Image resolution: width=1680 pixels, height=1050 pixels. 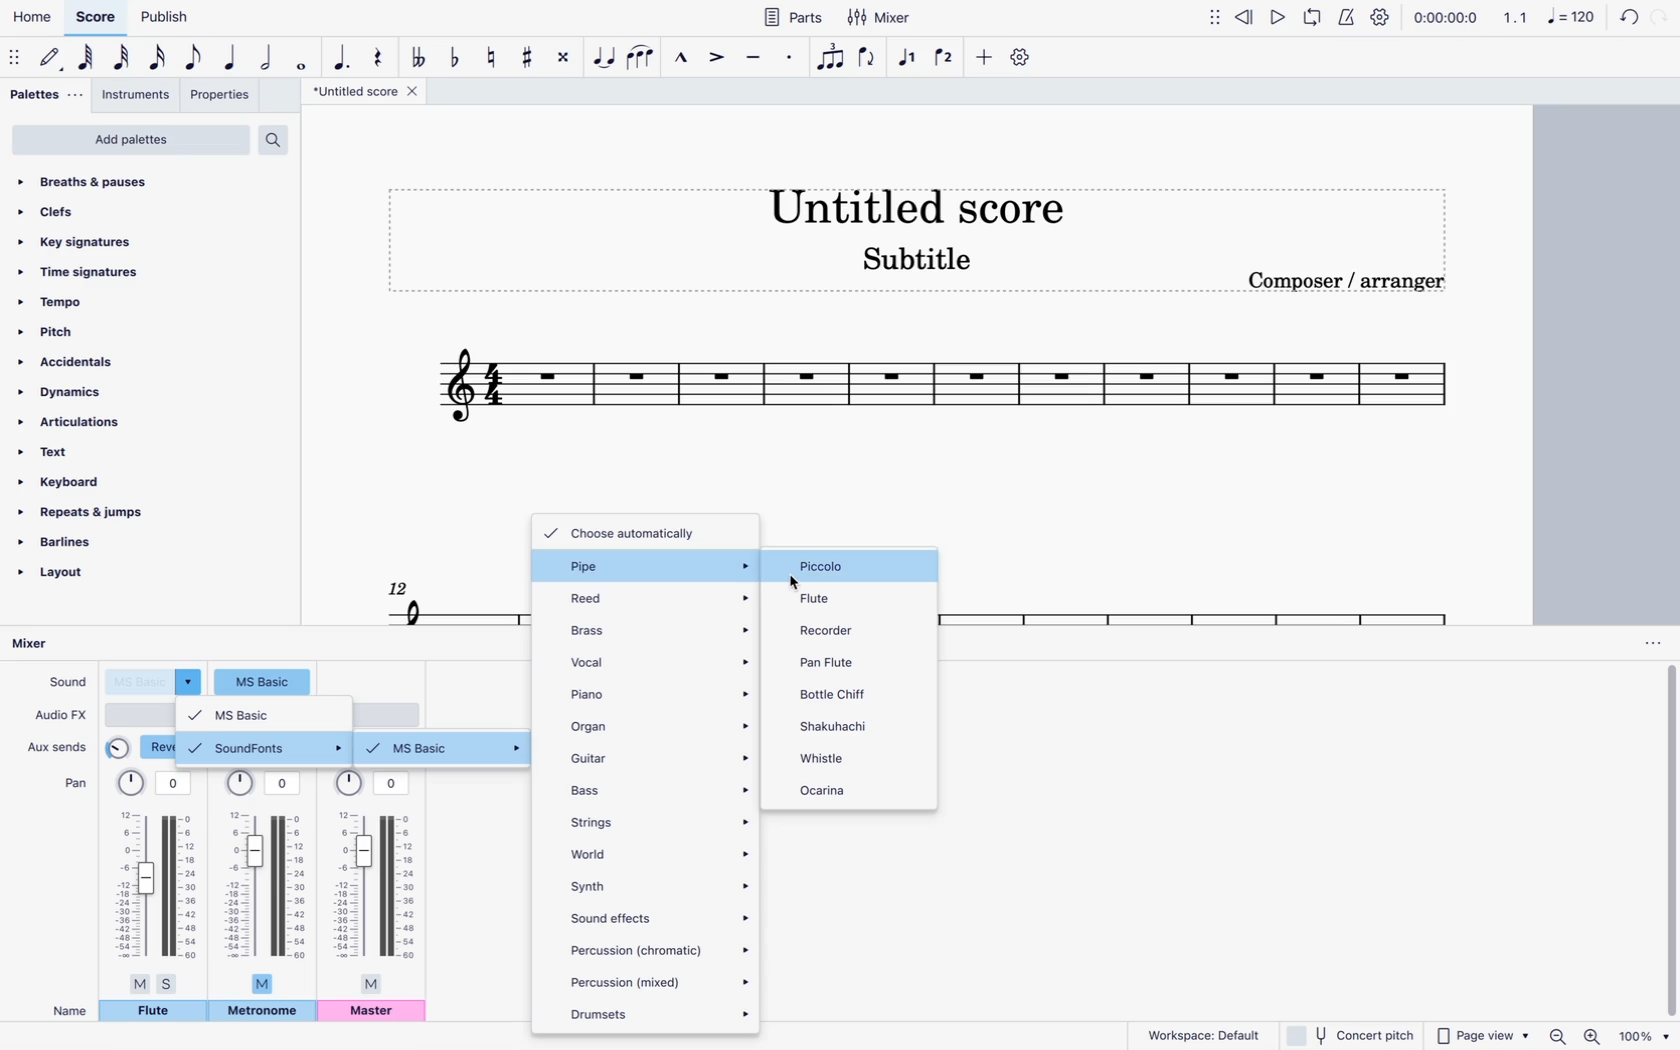 What do you see at coordinates (264, 714) in the screenshot?
I see `msbasic ` at bounding box center [264, 714].